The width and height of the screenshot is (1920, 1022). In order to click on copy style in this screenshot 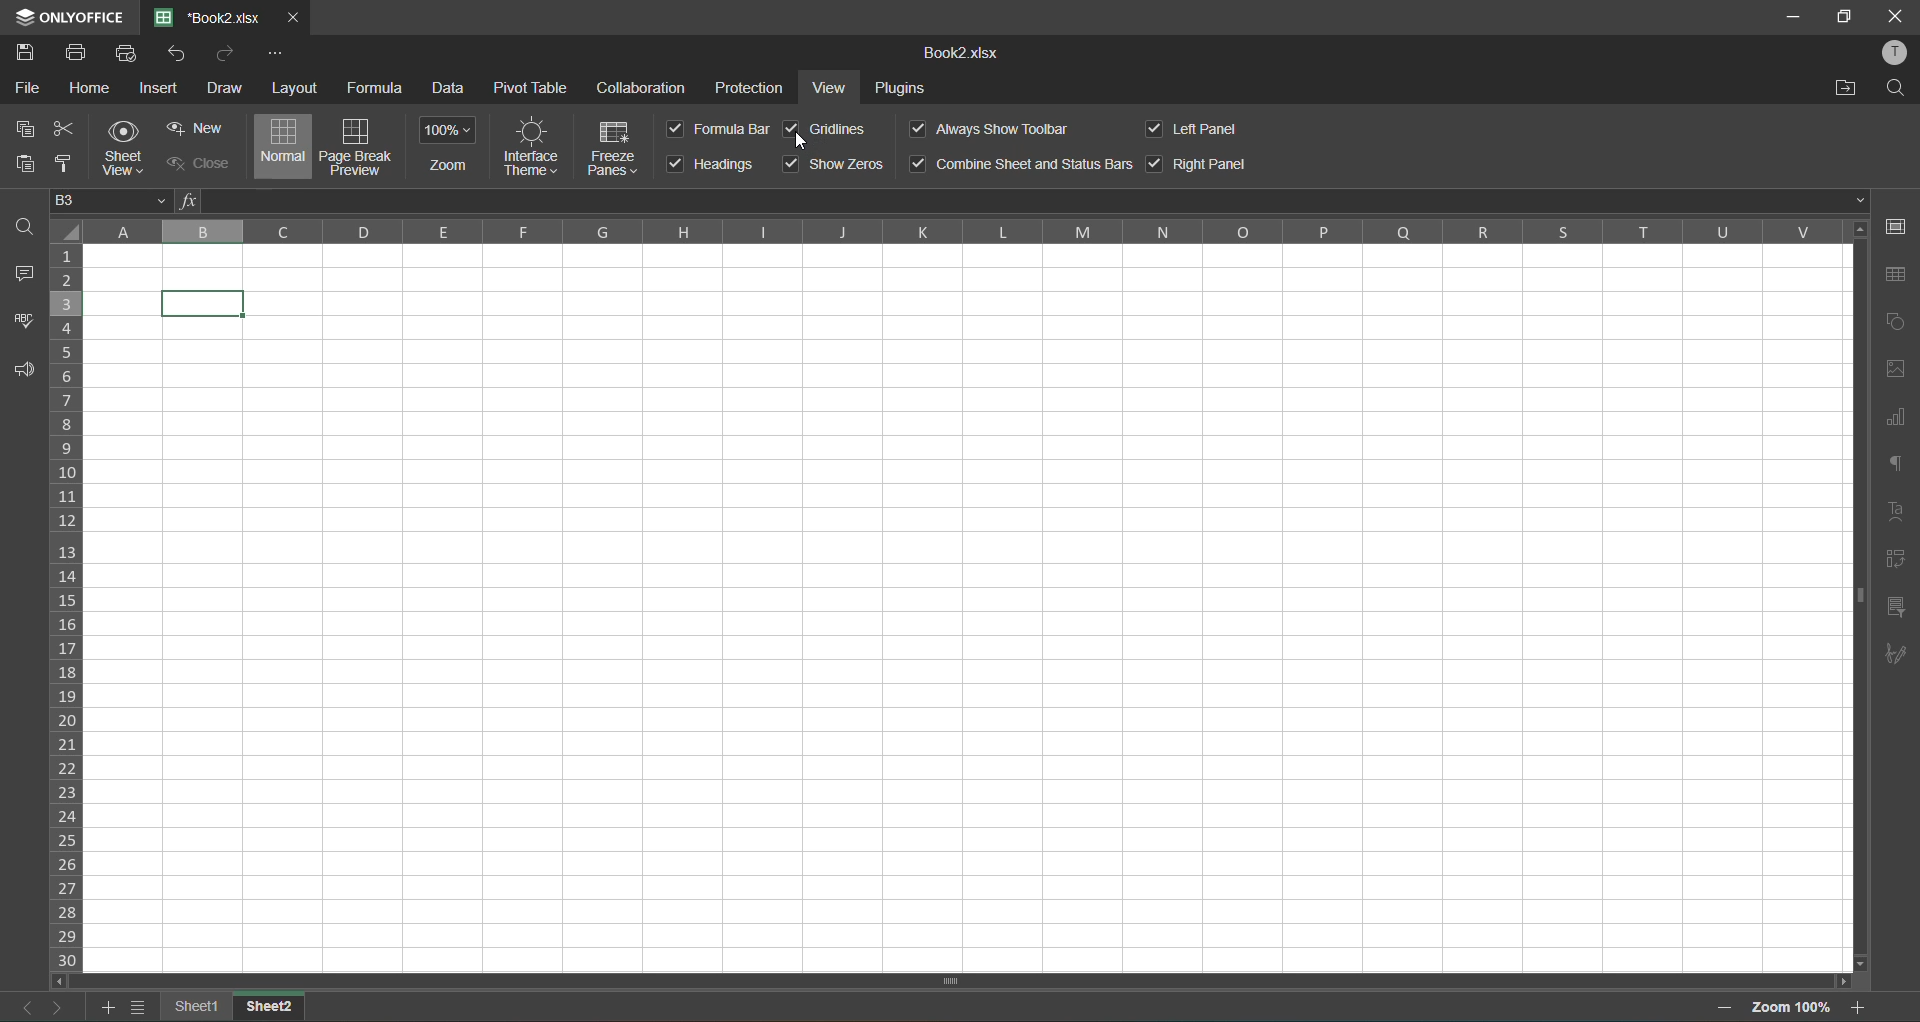, I will do `click(66, 164)`.